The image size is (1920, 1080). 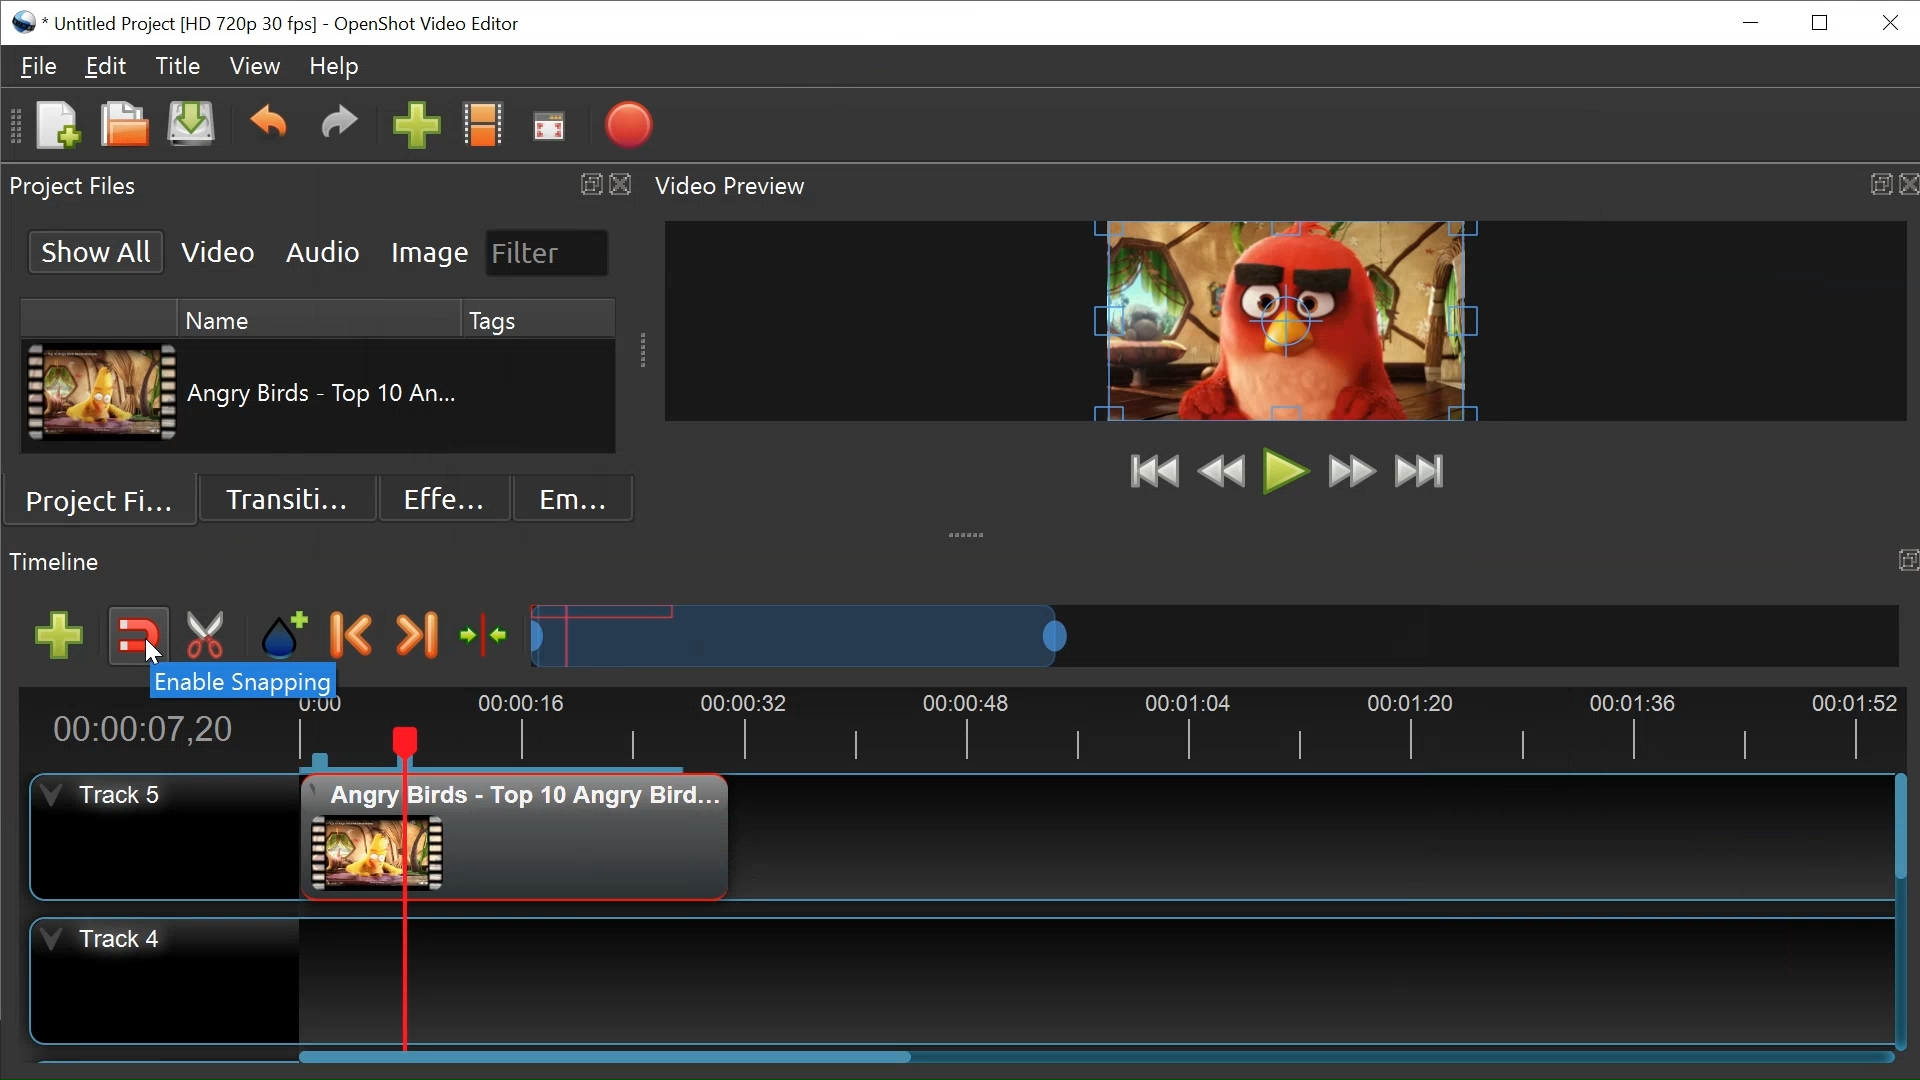 What do you see at coordinates (106, 66) in the screenshot?
I see `Edit` at bounding box center [106, 66].